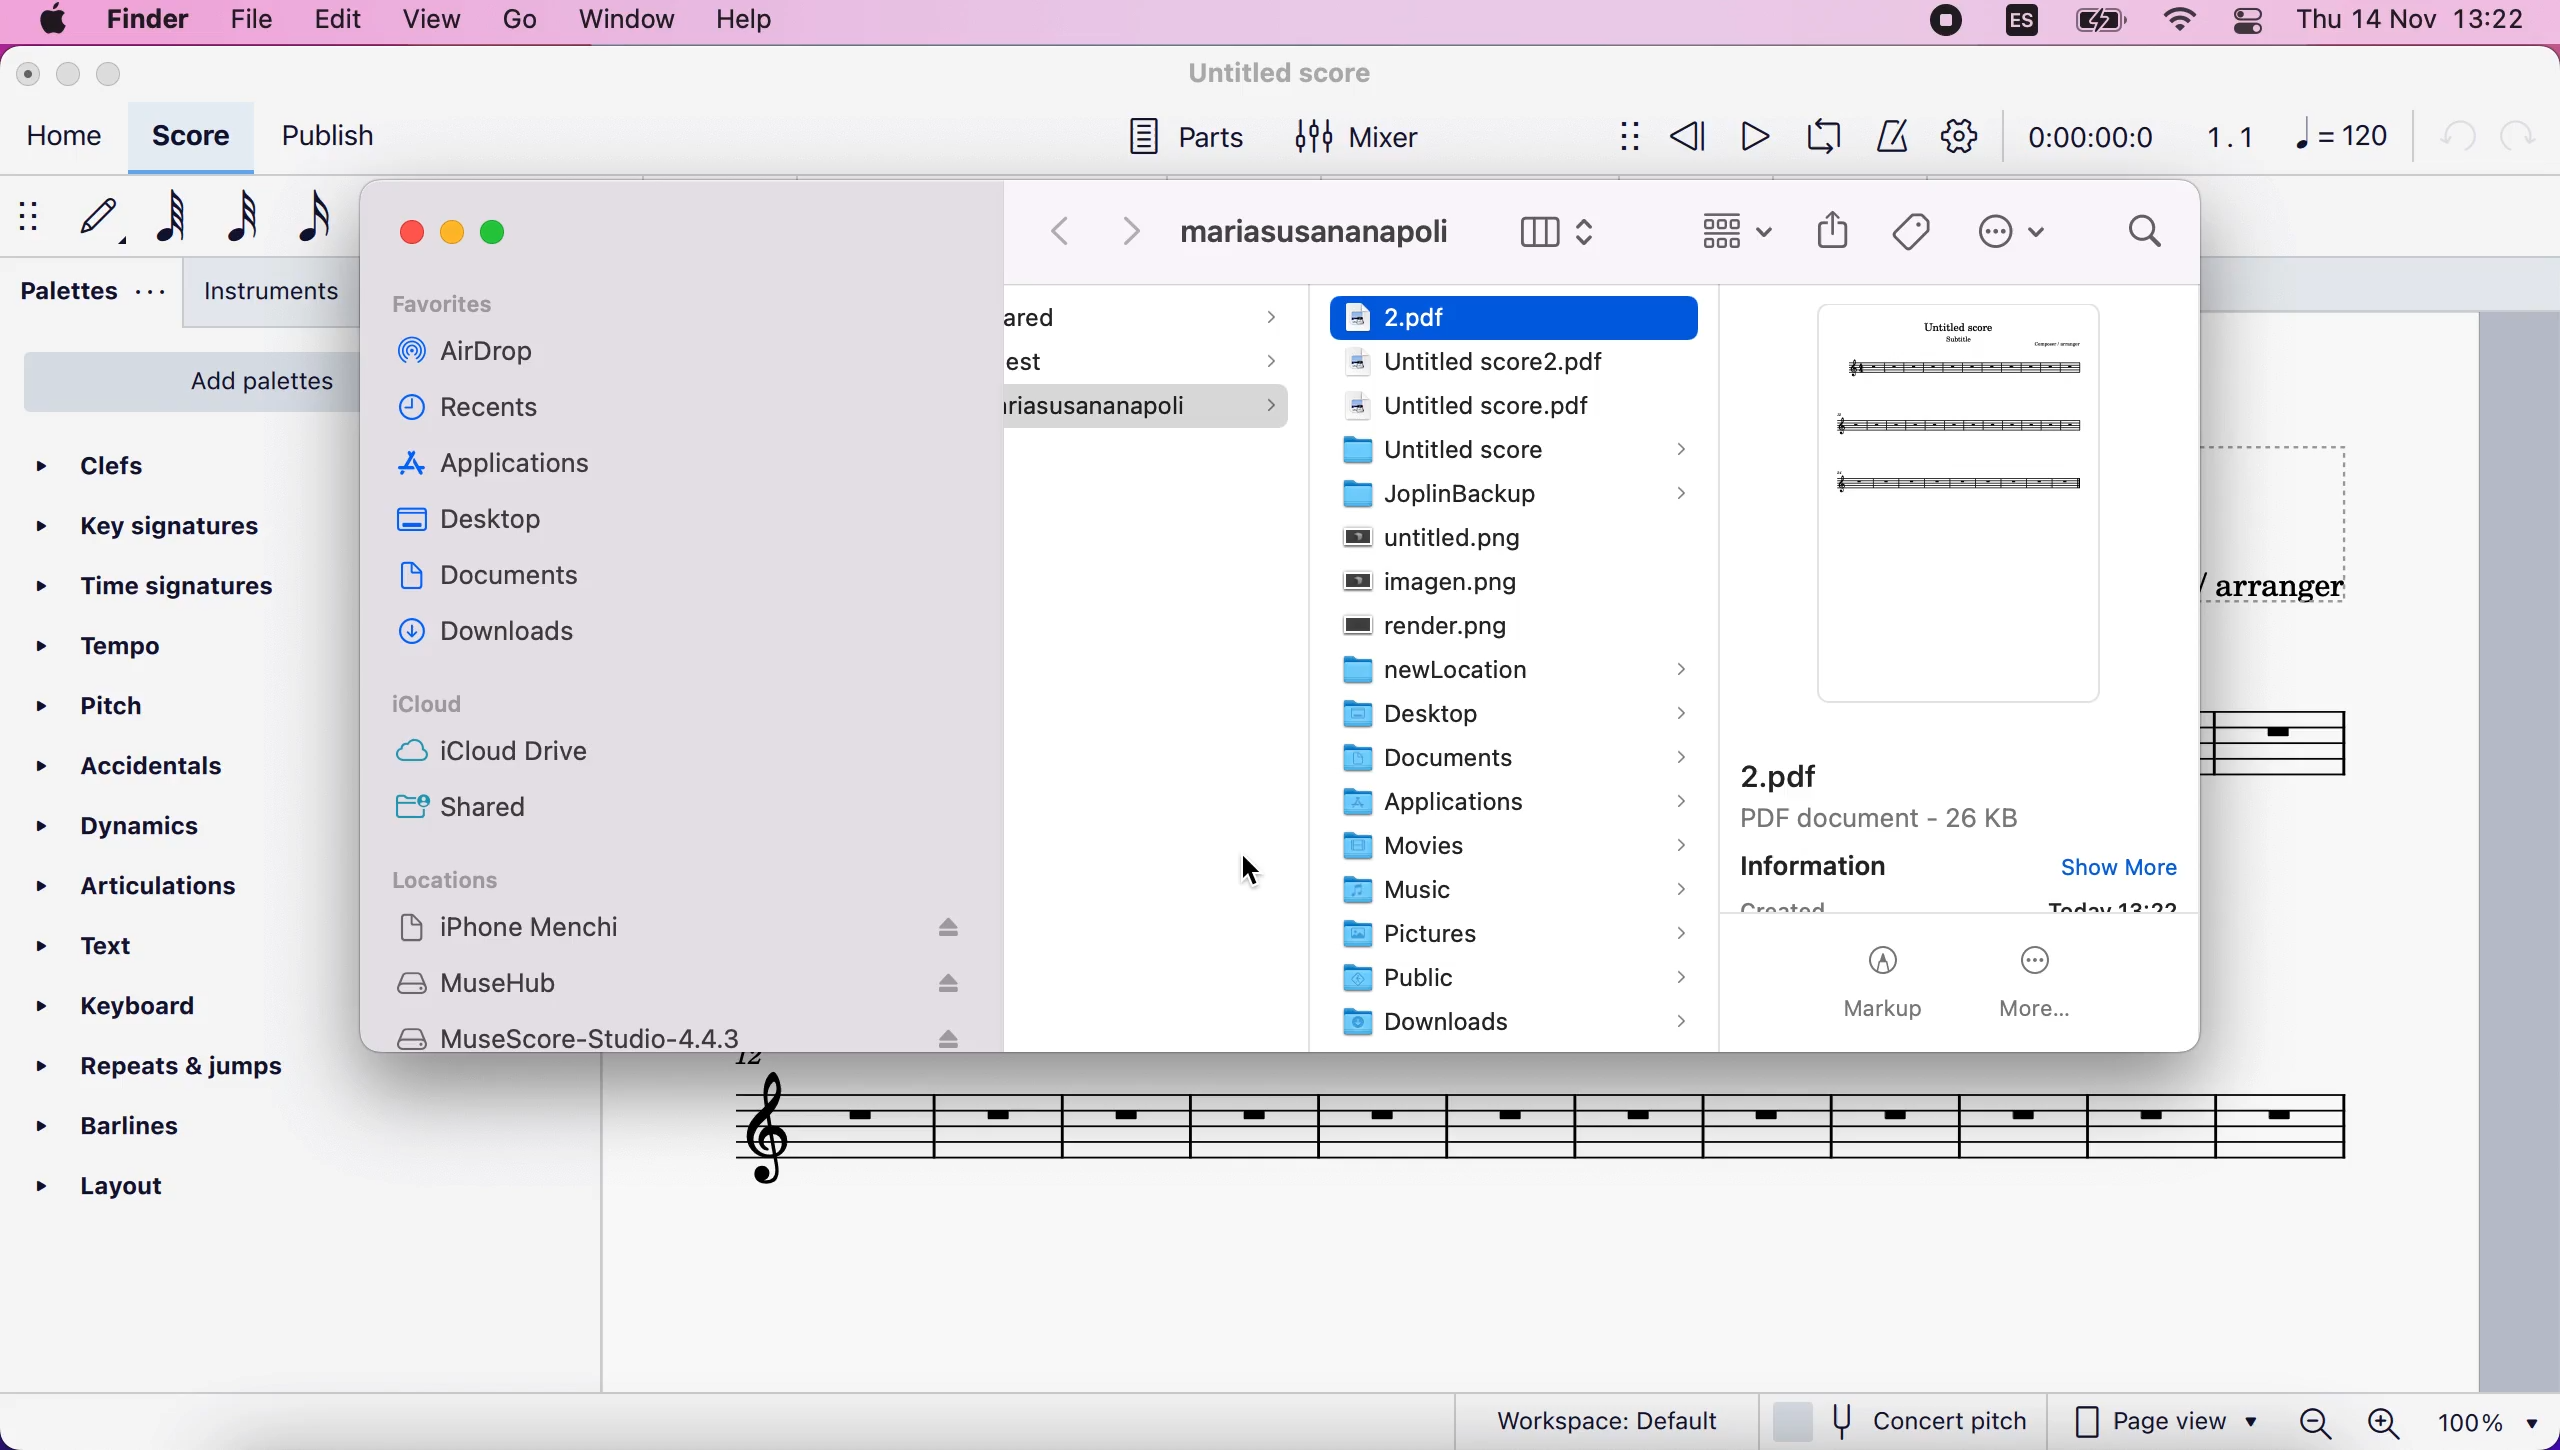  What do you see at coordinates (684, 1038) in the screenshot?
I see `8 MuseScore-Studio-4.4.3 a` at bounding box center [684, 1038].